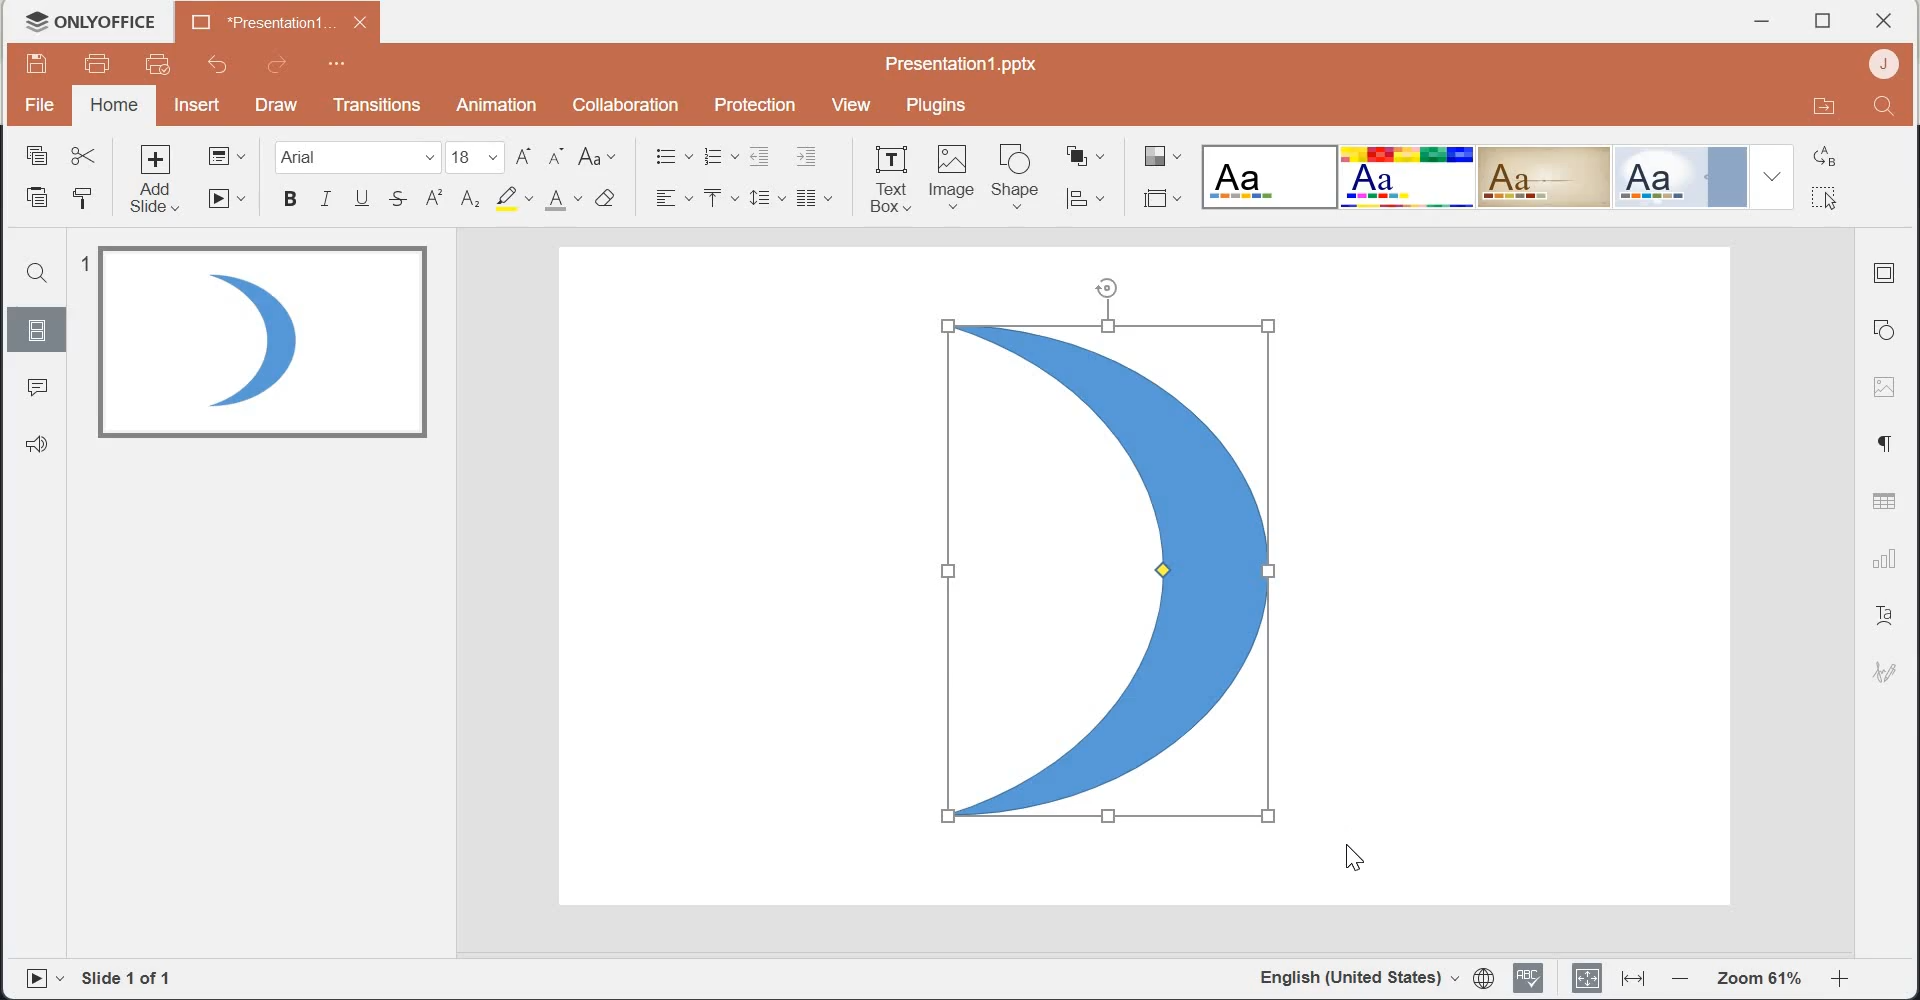 The height and width of the screenshot is (1000, 1920). What do you see at coordinates (36, 444) in the screenshot?
I see `Feedback & Support` at bounding box center [36, 444].